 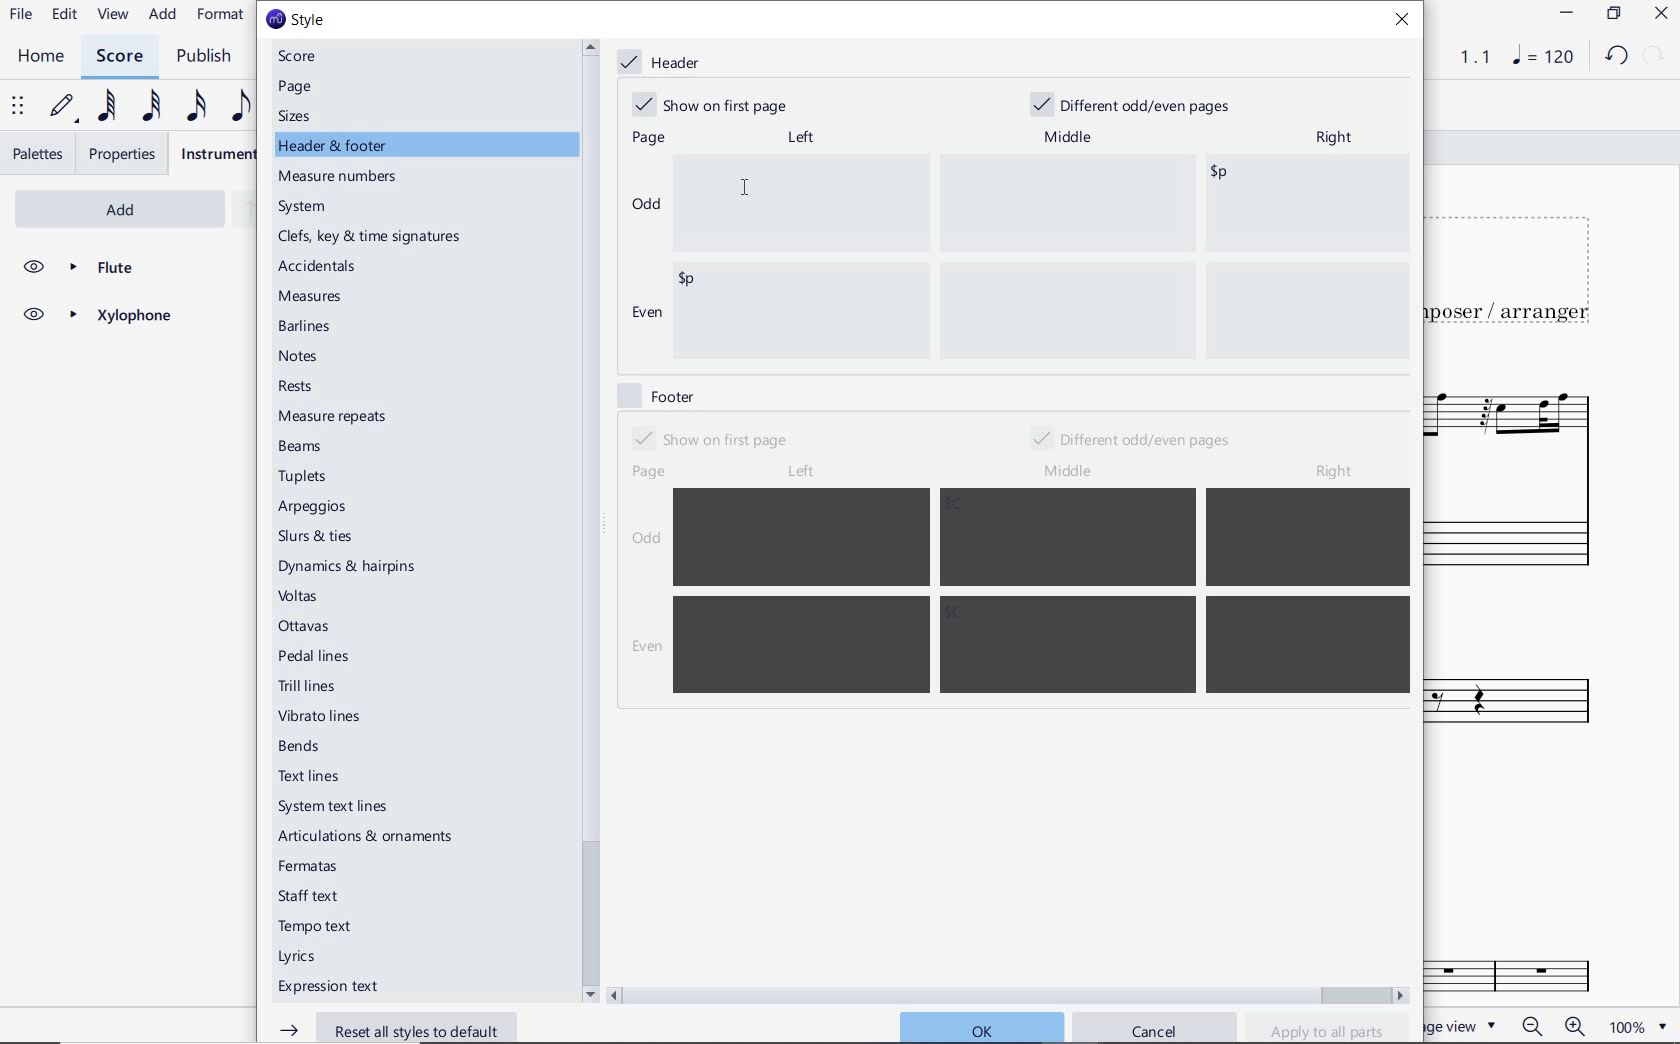 I want to click on PAGE VIEW, so click(x=1467, y=1025).